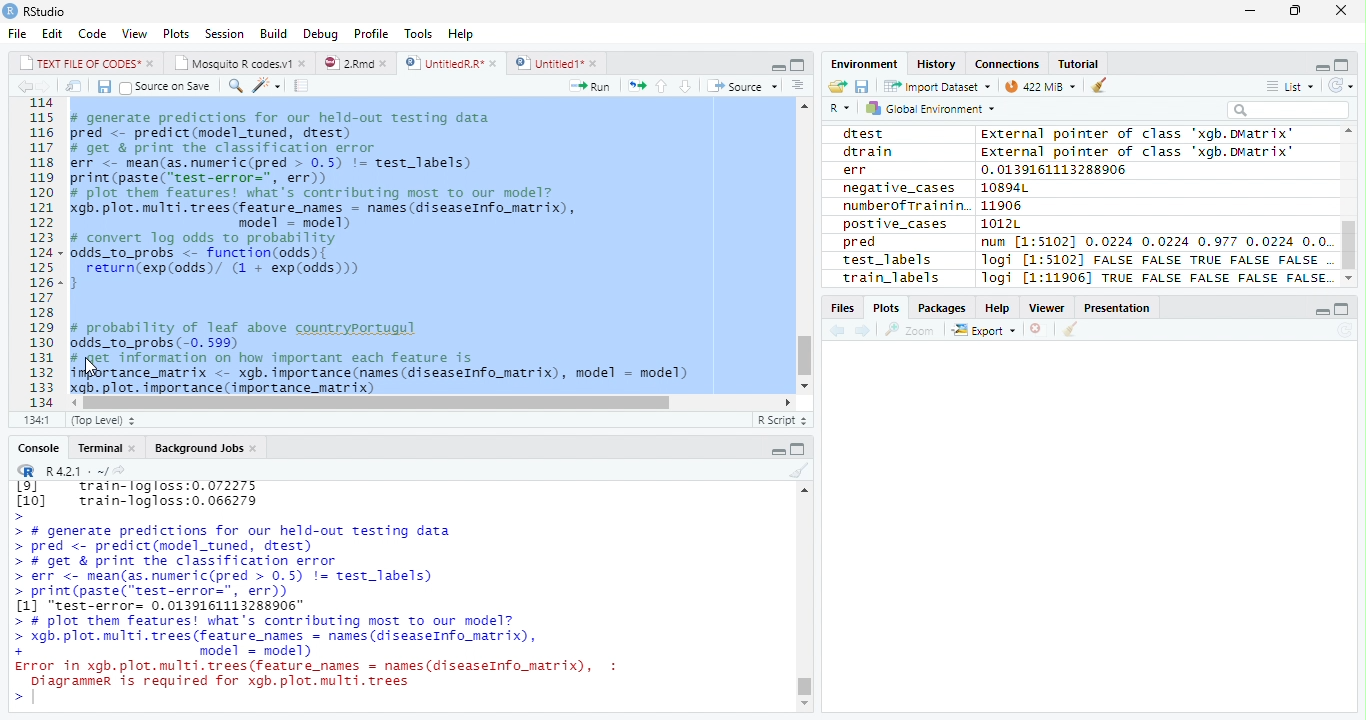 The image size is (1366, 720). I want to click on Profile, so click(372, 33).